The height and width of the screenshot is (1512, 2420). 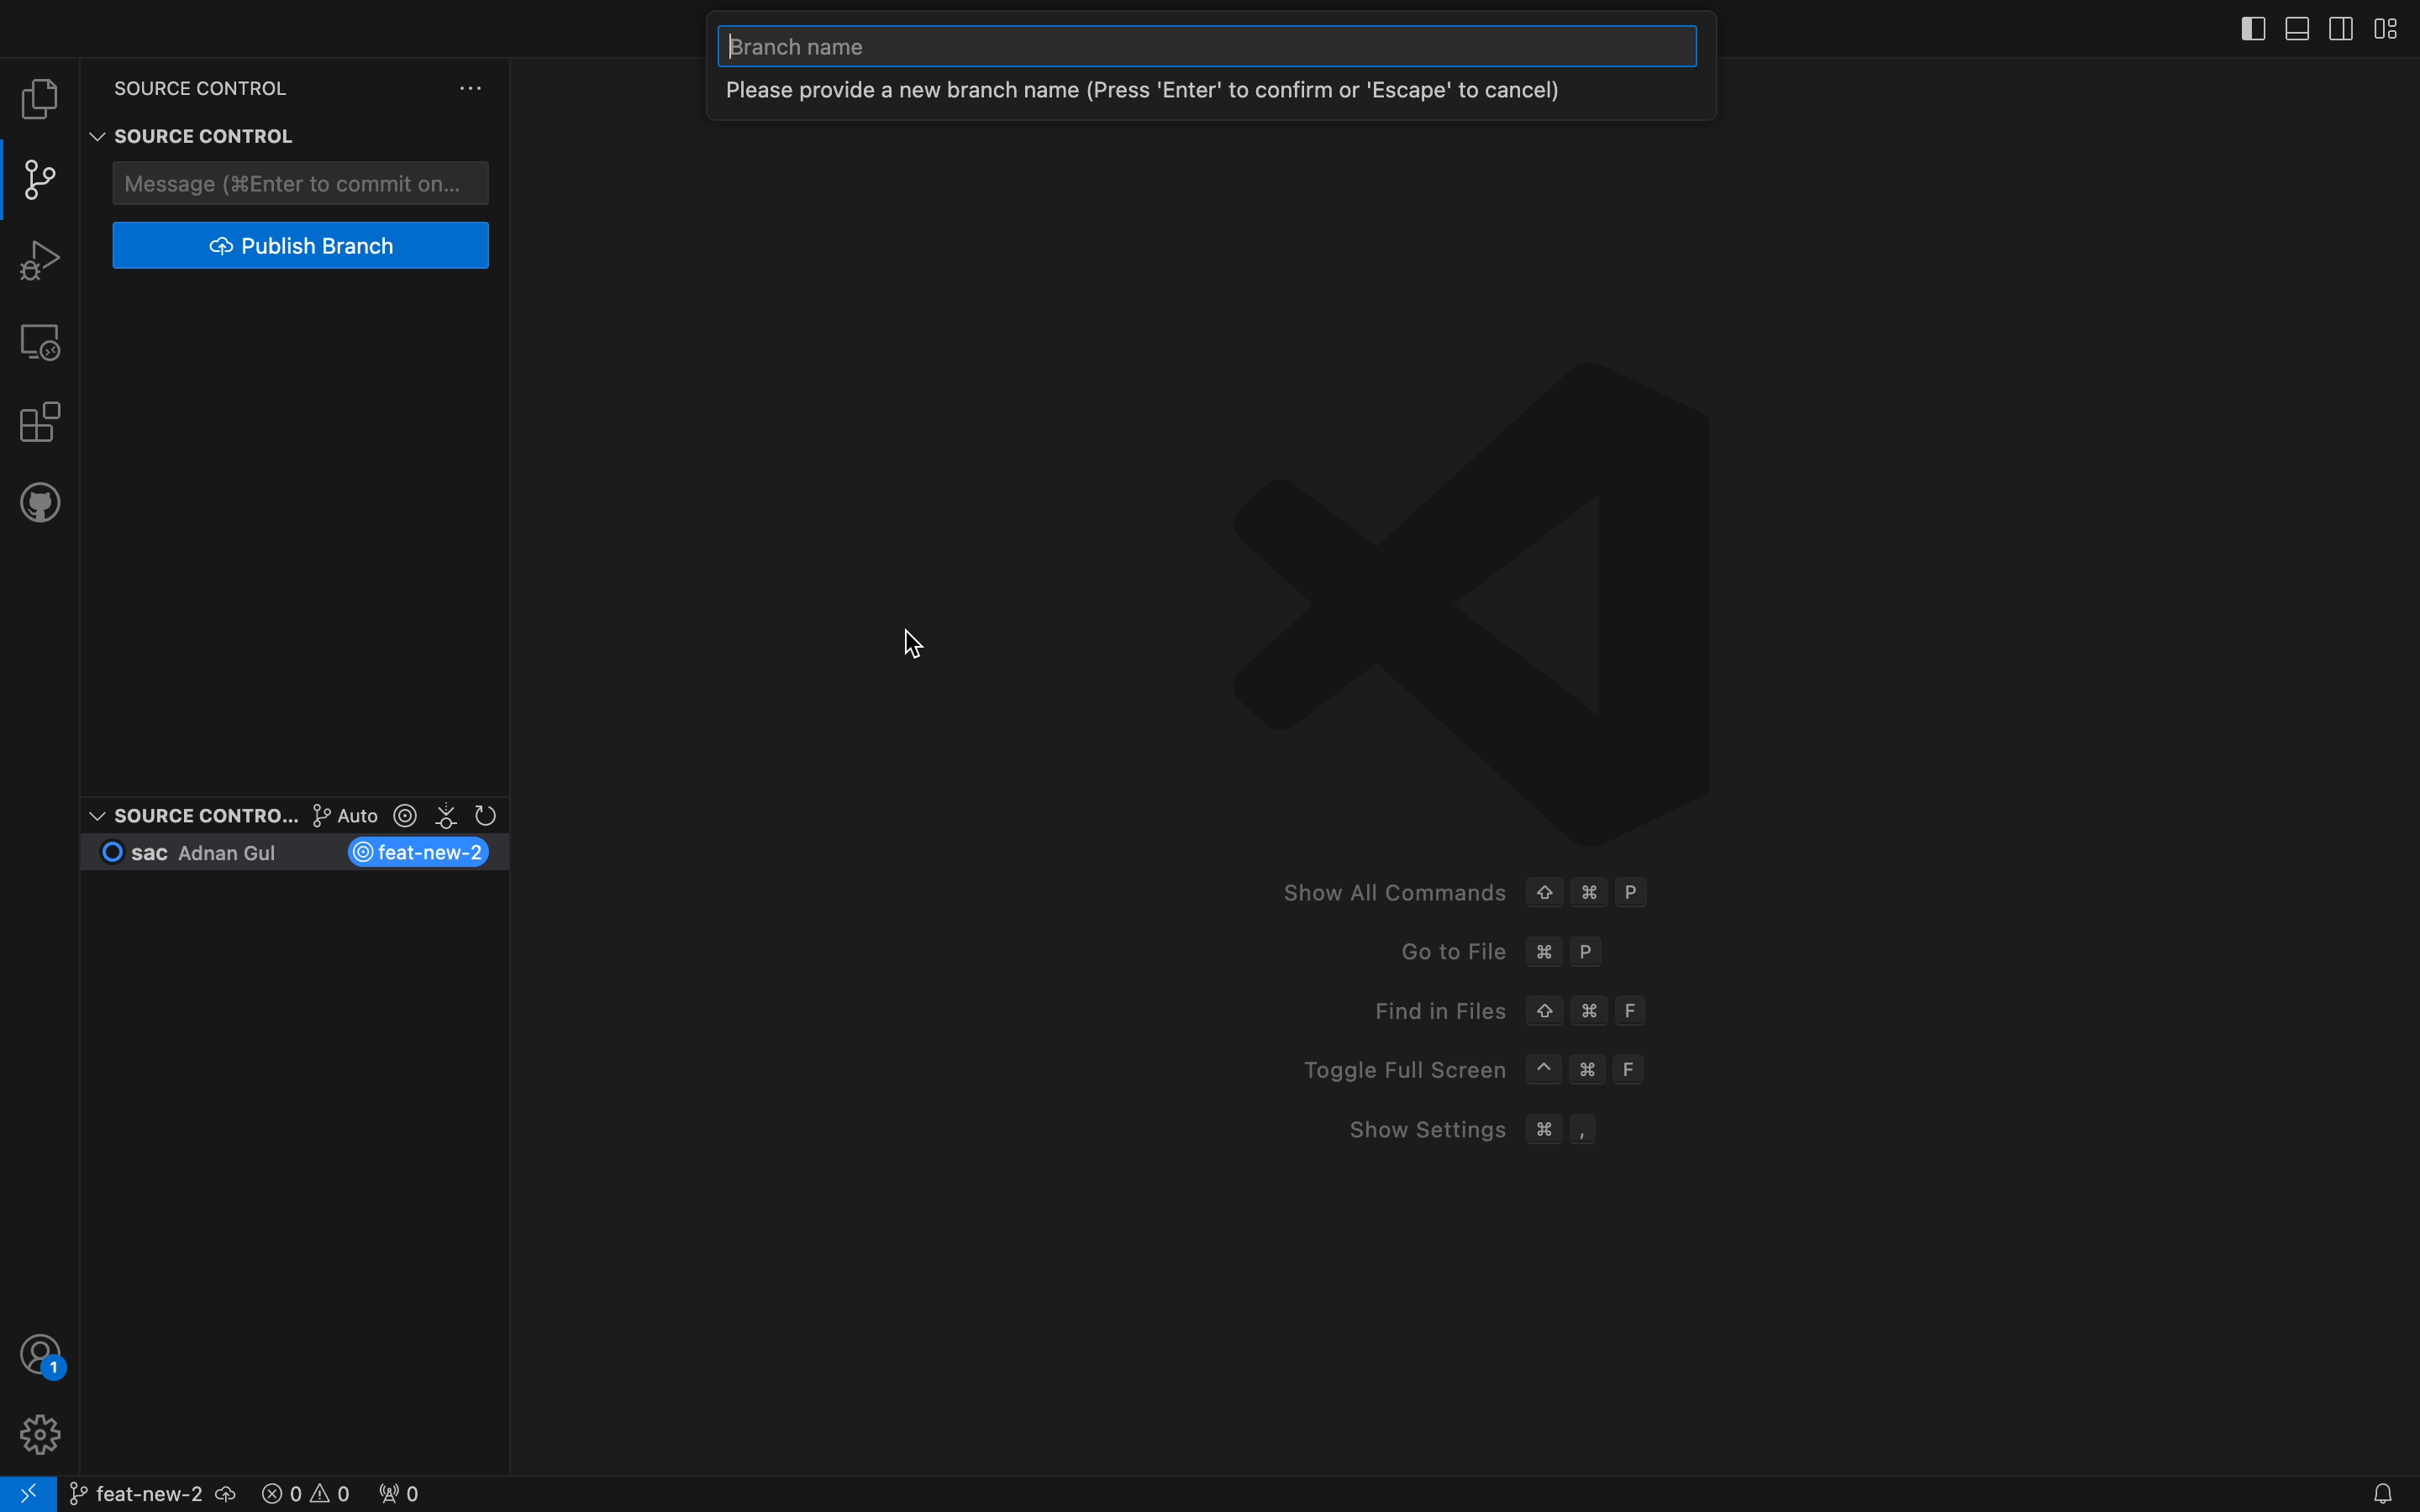 What do you see at coordinates (187, 814) in the screenshot?
I see `Source control` at bounding box center [187, 814].